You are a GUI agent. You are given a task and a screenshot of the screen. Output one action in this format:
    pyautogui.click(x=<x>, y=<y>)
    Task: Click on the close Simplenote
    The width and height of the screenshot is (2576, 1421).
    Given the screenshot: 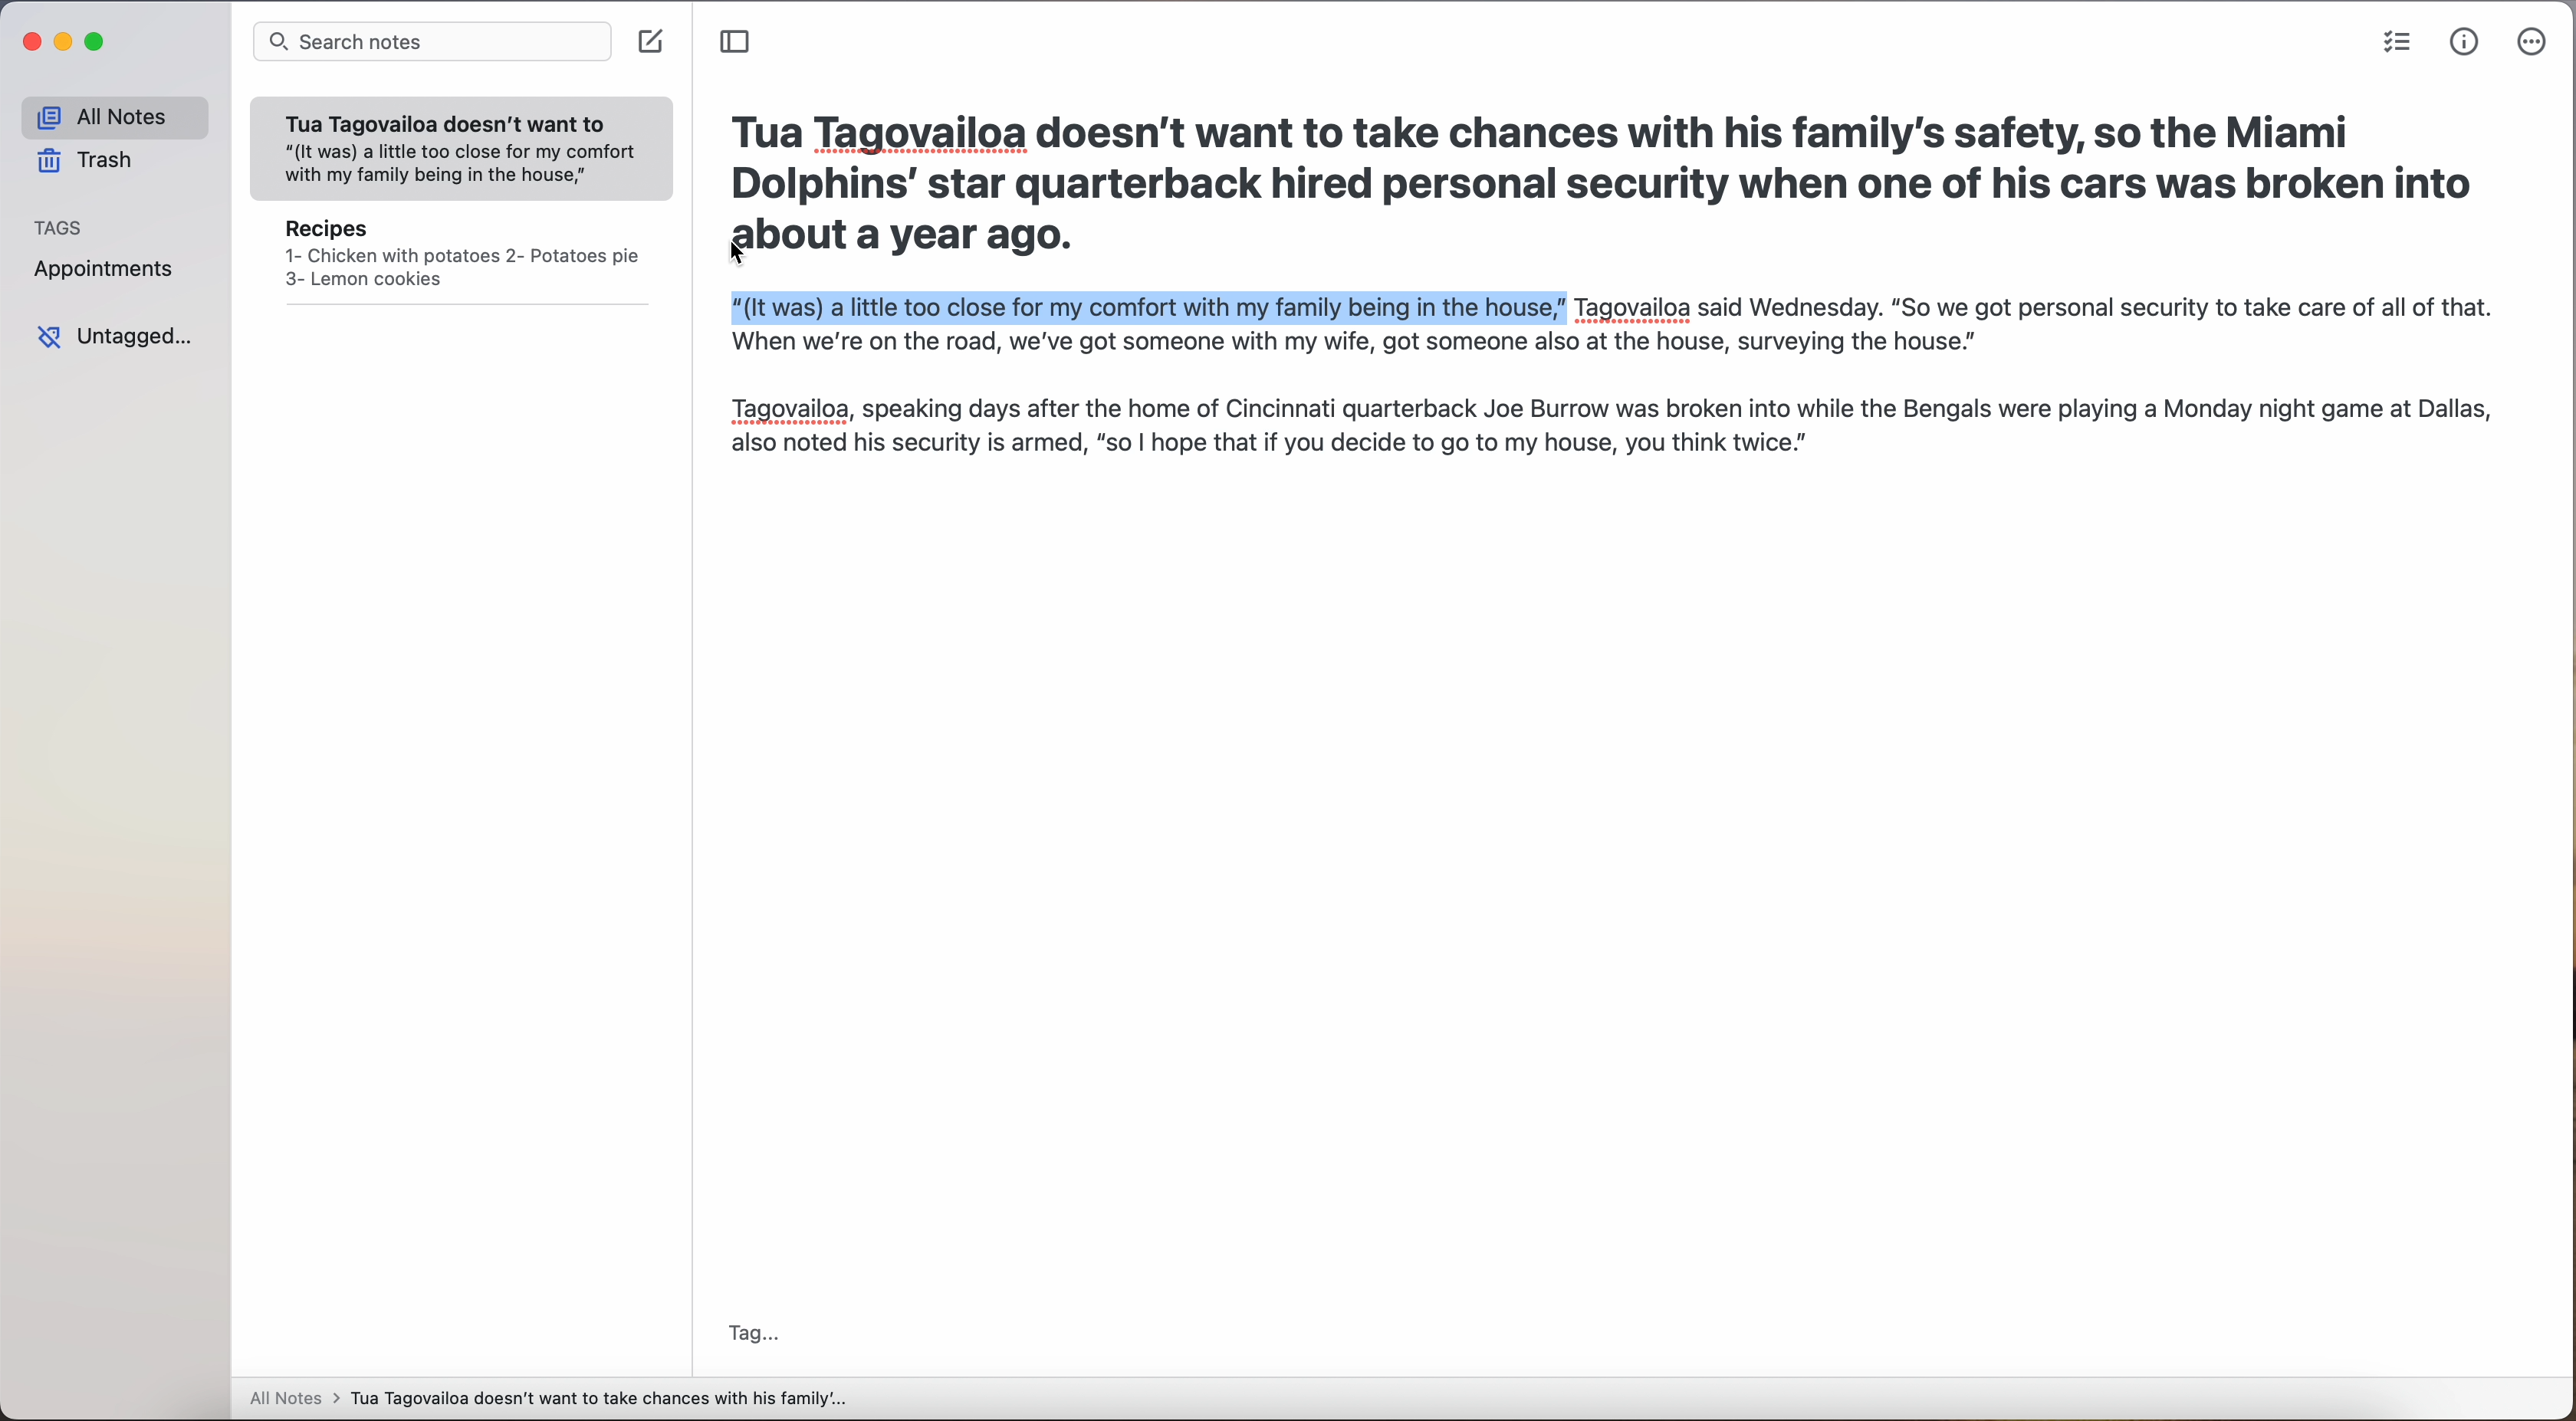 What is the action you would take?
    pyautogui.click(x=30, y=42)
    